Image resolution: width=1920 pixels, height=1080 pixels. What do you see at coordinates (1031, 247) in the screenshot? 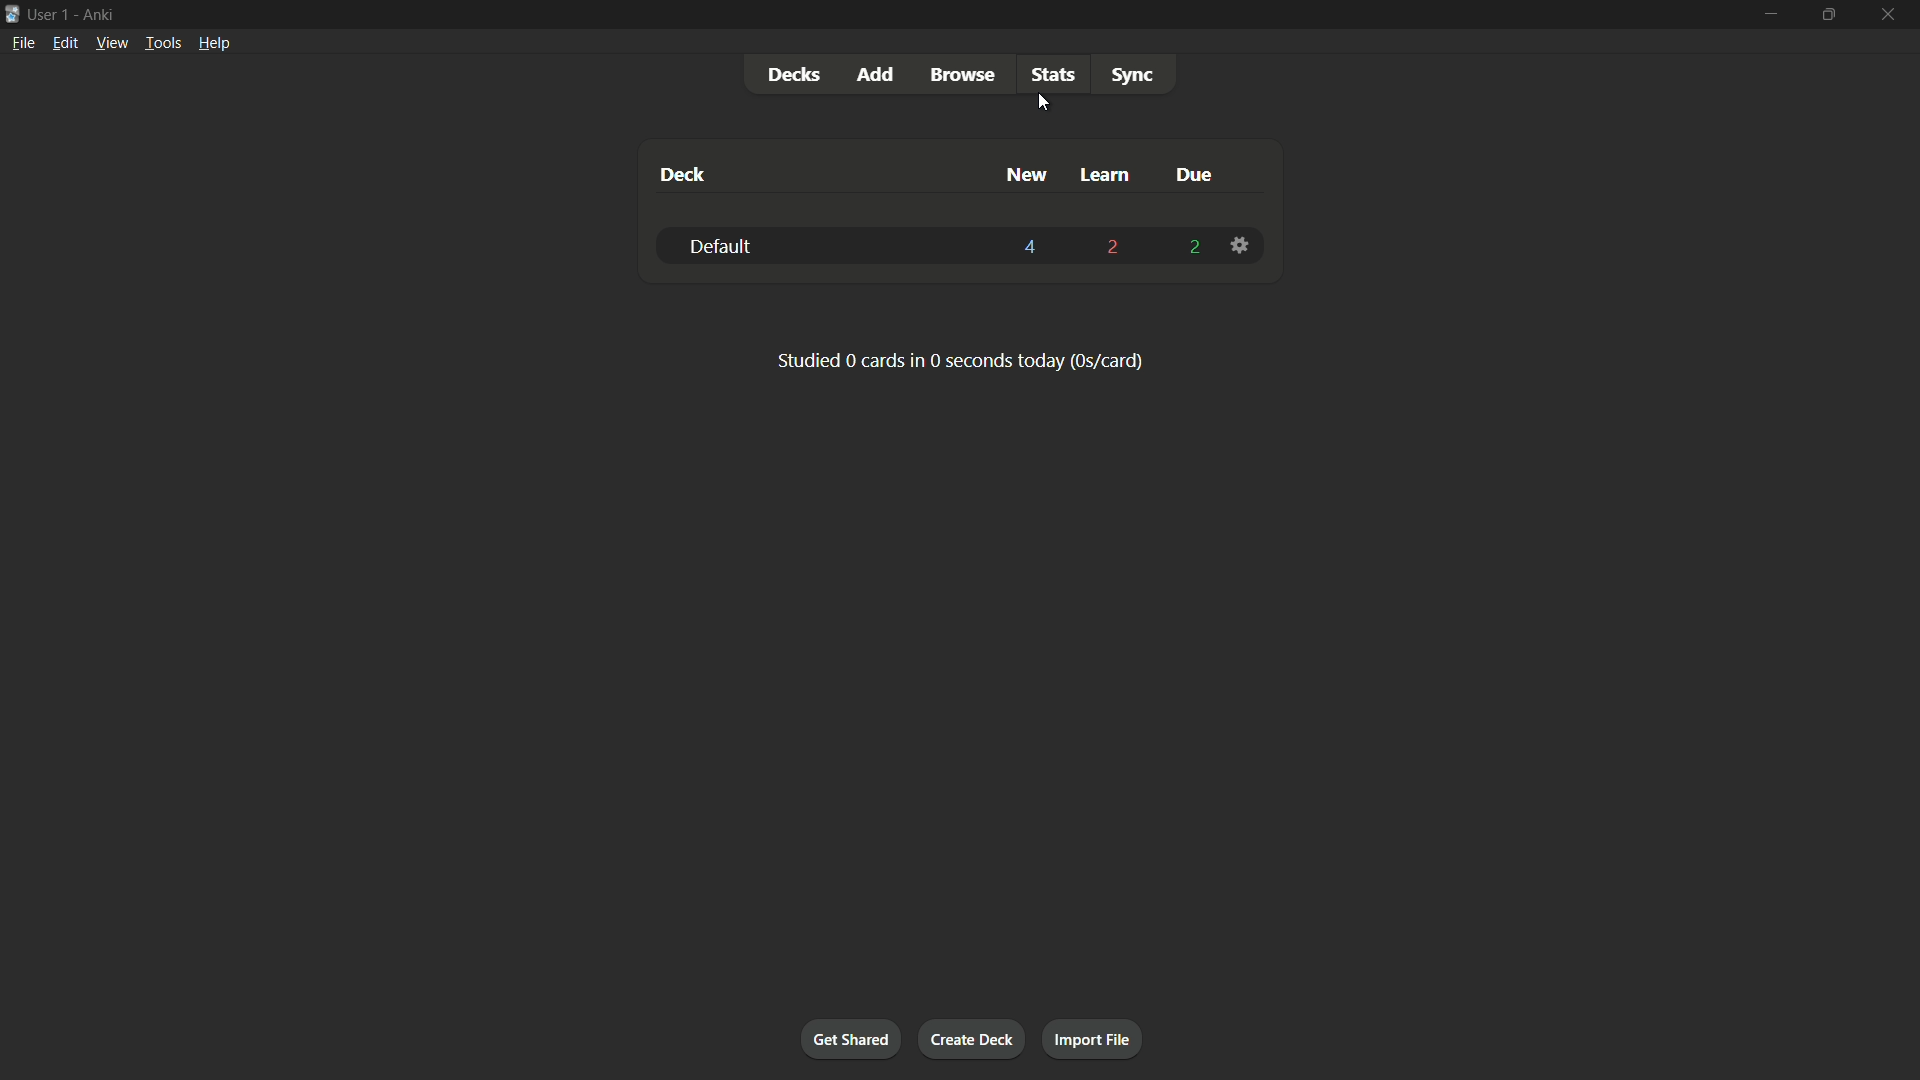
I see `4` at bounding box center [1031, 247].